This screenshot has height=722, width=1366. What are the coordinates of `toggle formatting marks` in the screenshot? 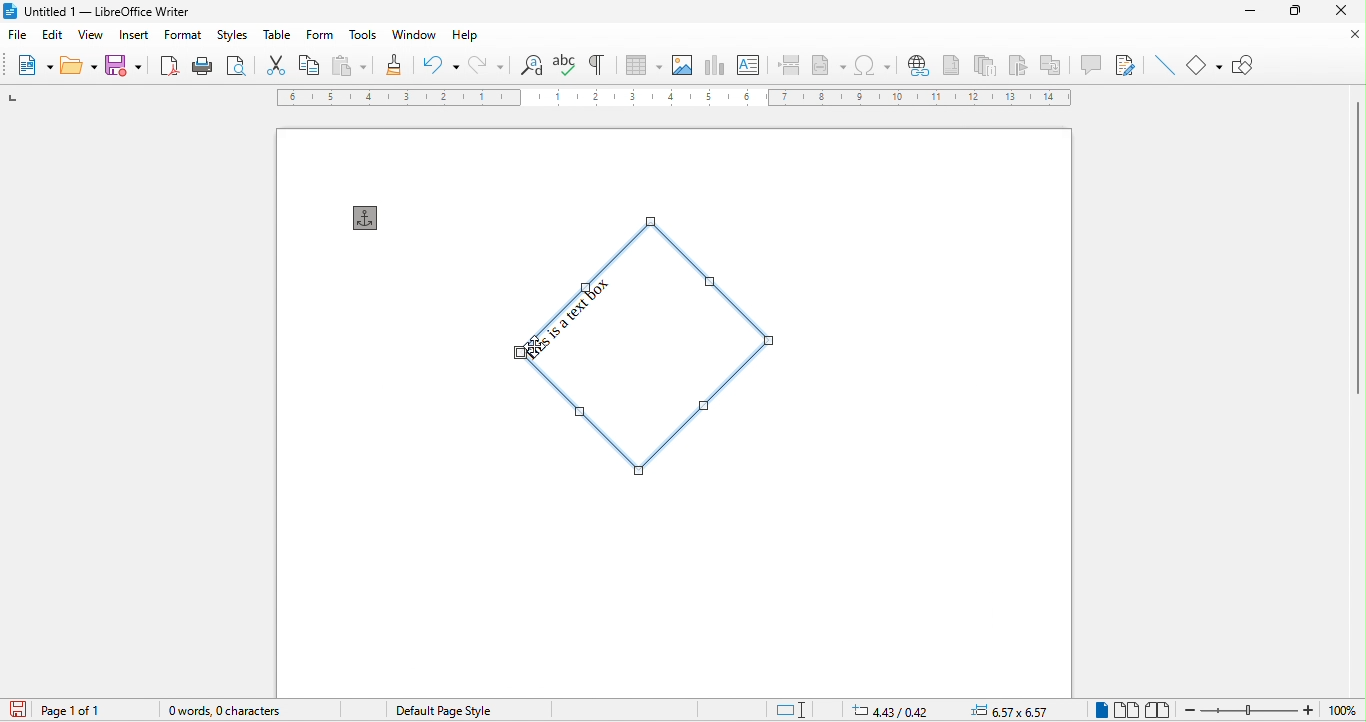 It's located at (600, 63).